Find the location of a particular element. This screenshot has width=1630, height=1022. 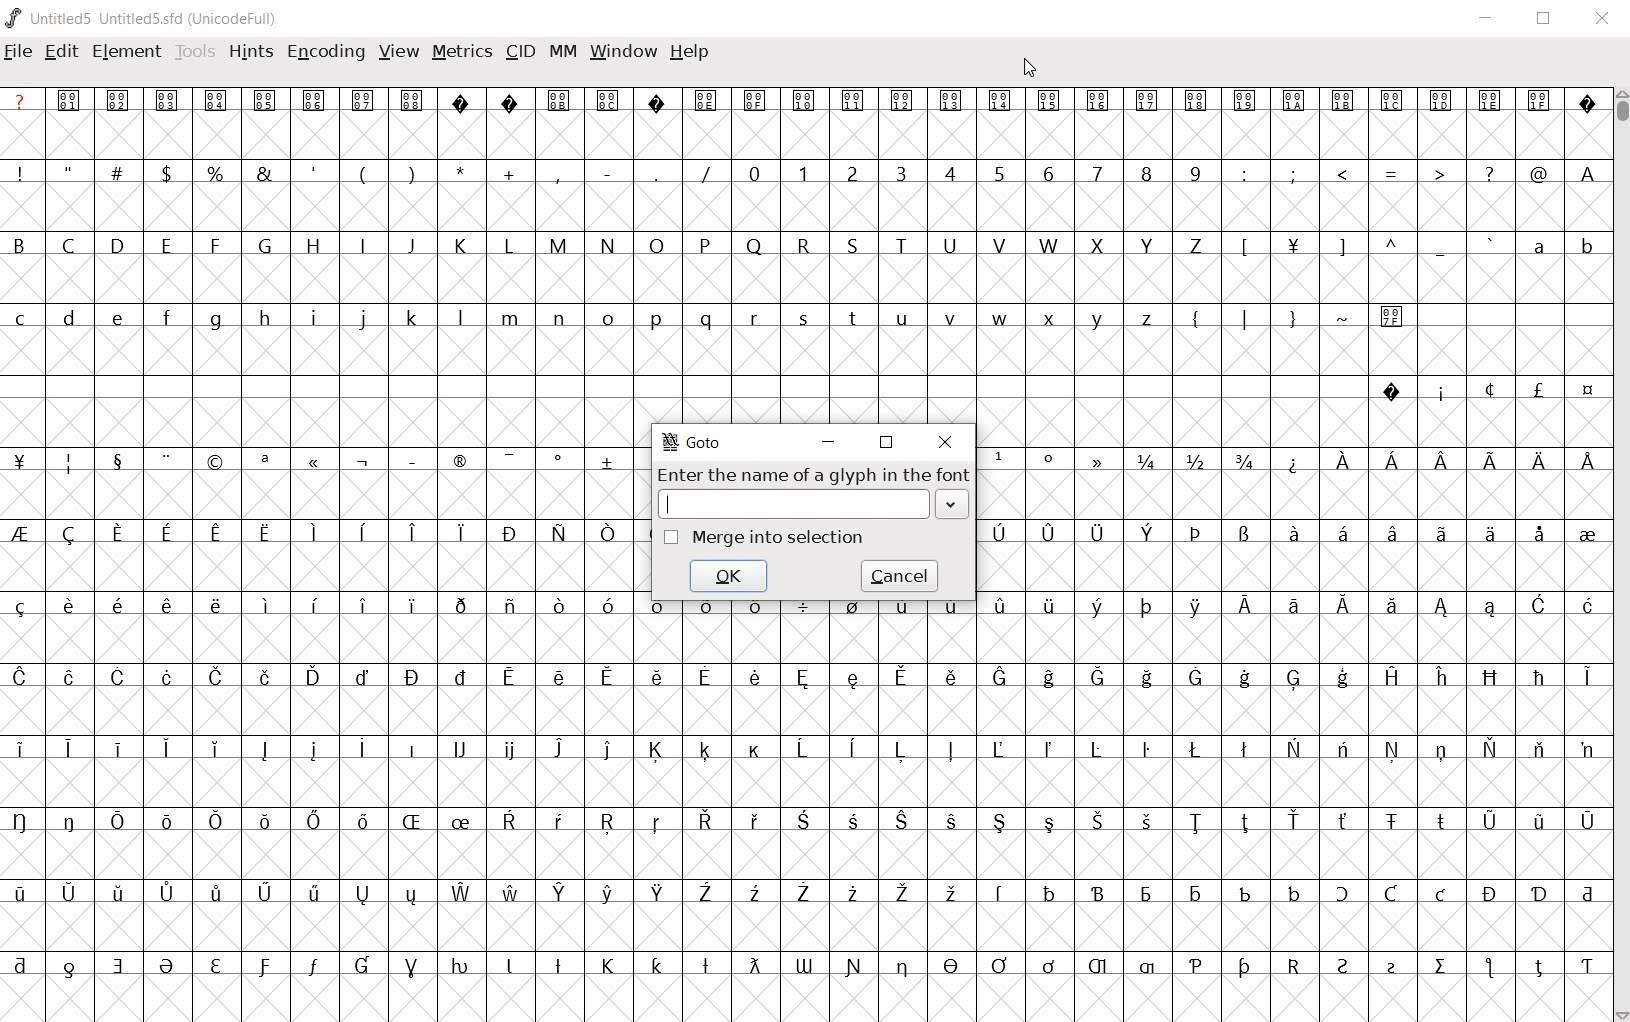

Symbol is located at coordinates (1147, 894).